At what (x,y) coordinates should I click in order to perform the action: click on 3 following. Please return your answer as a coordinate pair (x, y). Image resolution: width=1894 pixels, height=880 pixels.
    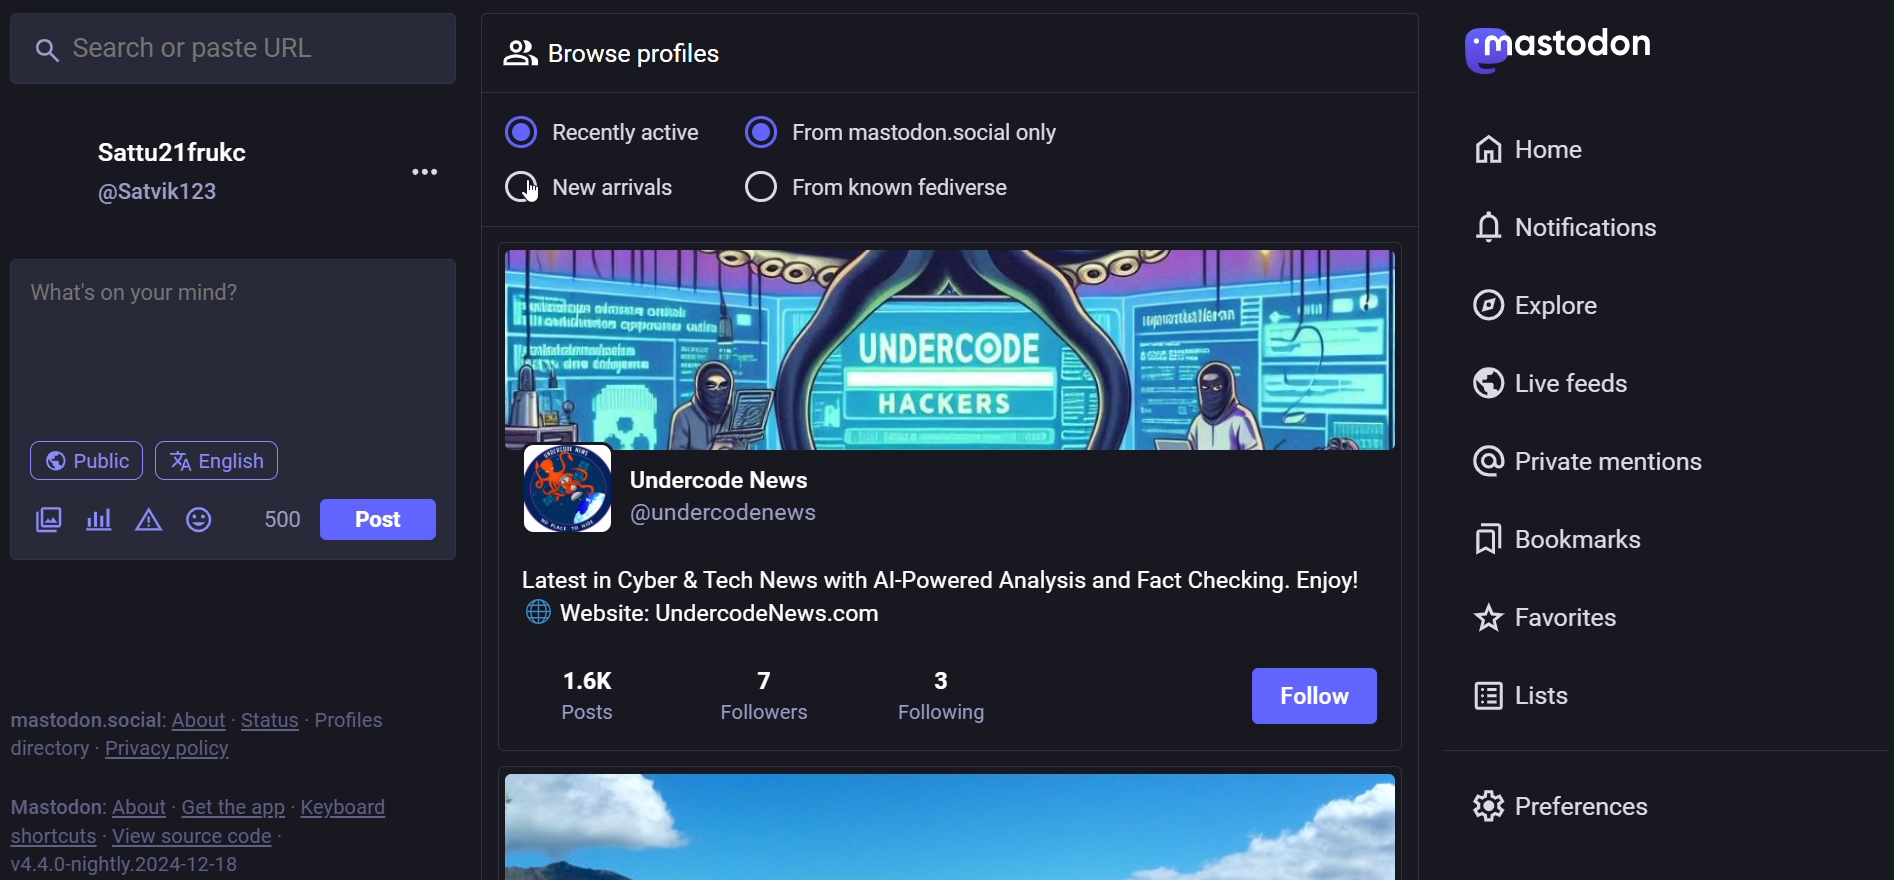
    Looking at the image, I should click on (934, 696).